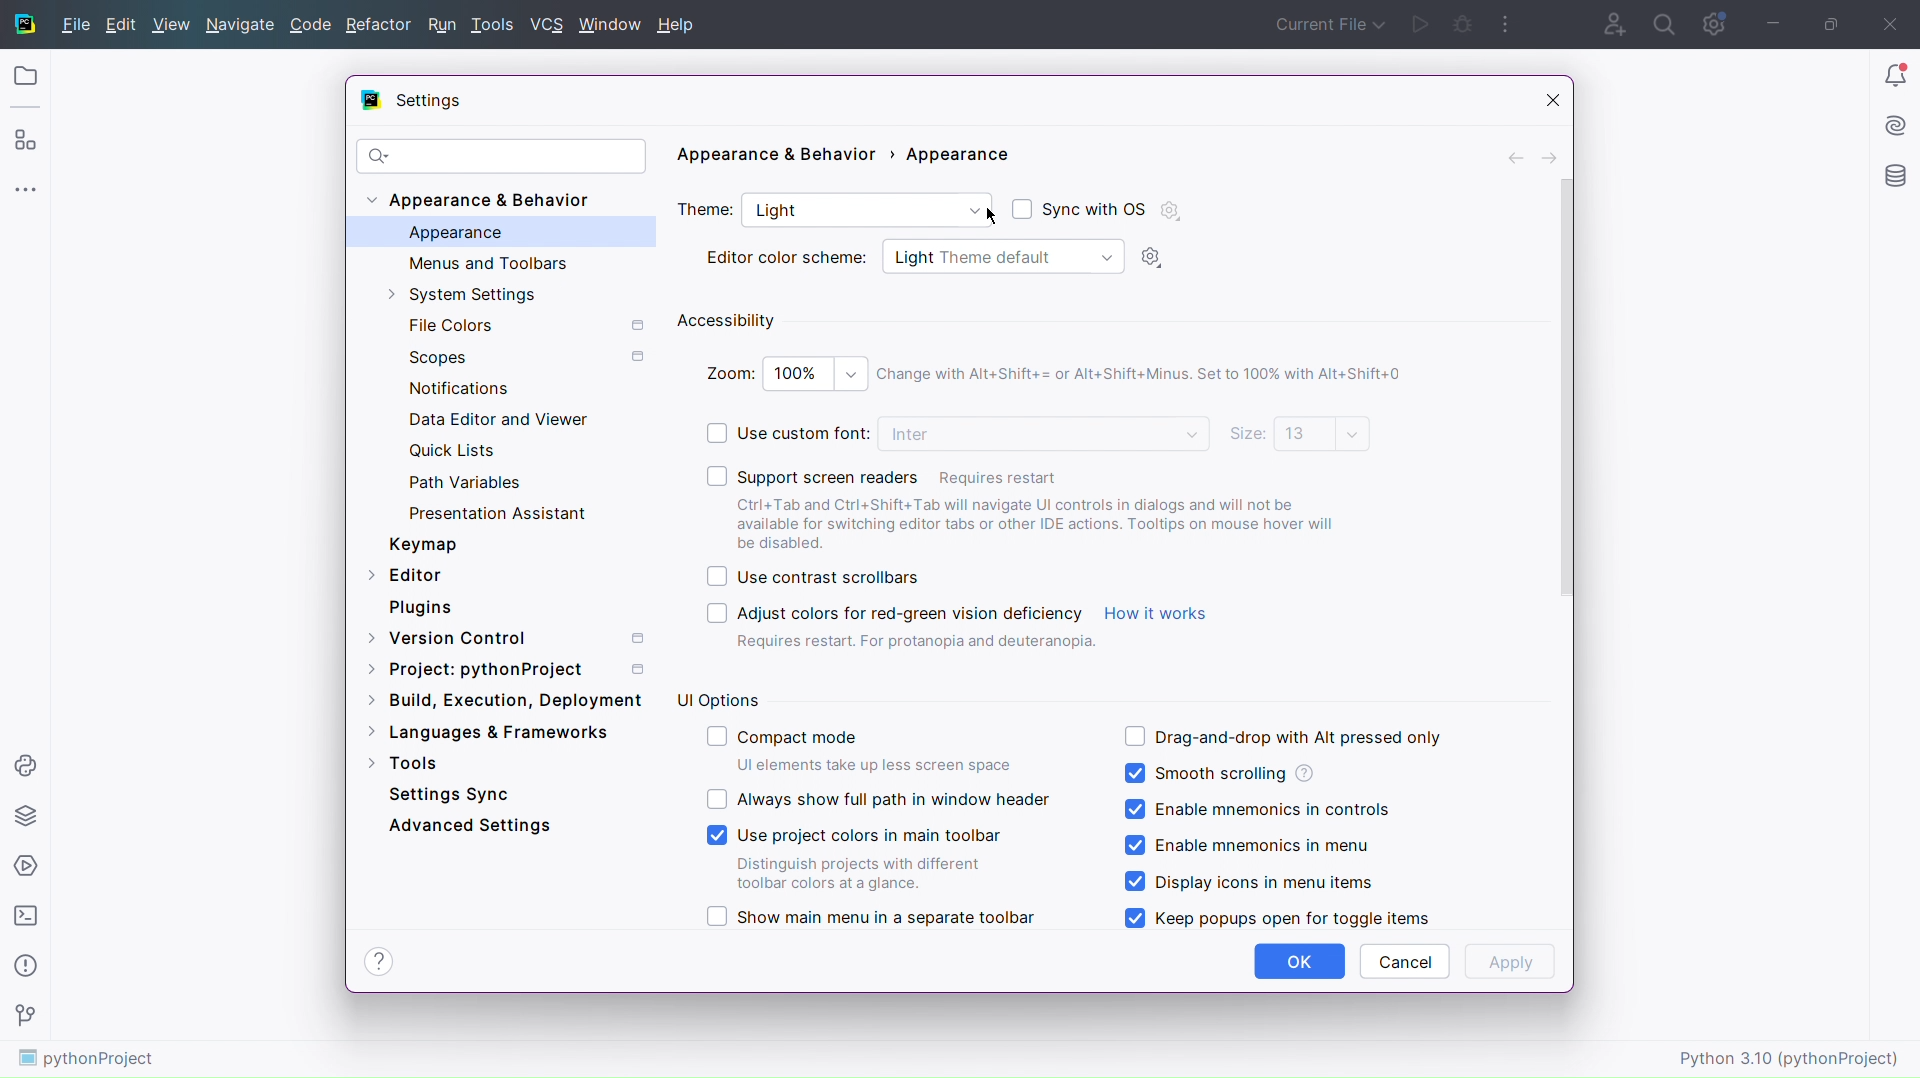 Image resolution: width=1920 pixels, height=1078 pixels. Describe the element at coordinates (24, 969) in the screenshot. I see `Problems` at that location.